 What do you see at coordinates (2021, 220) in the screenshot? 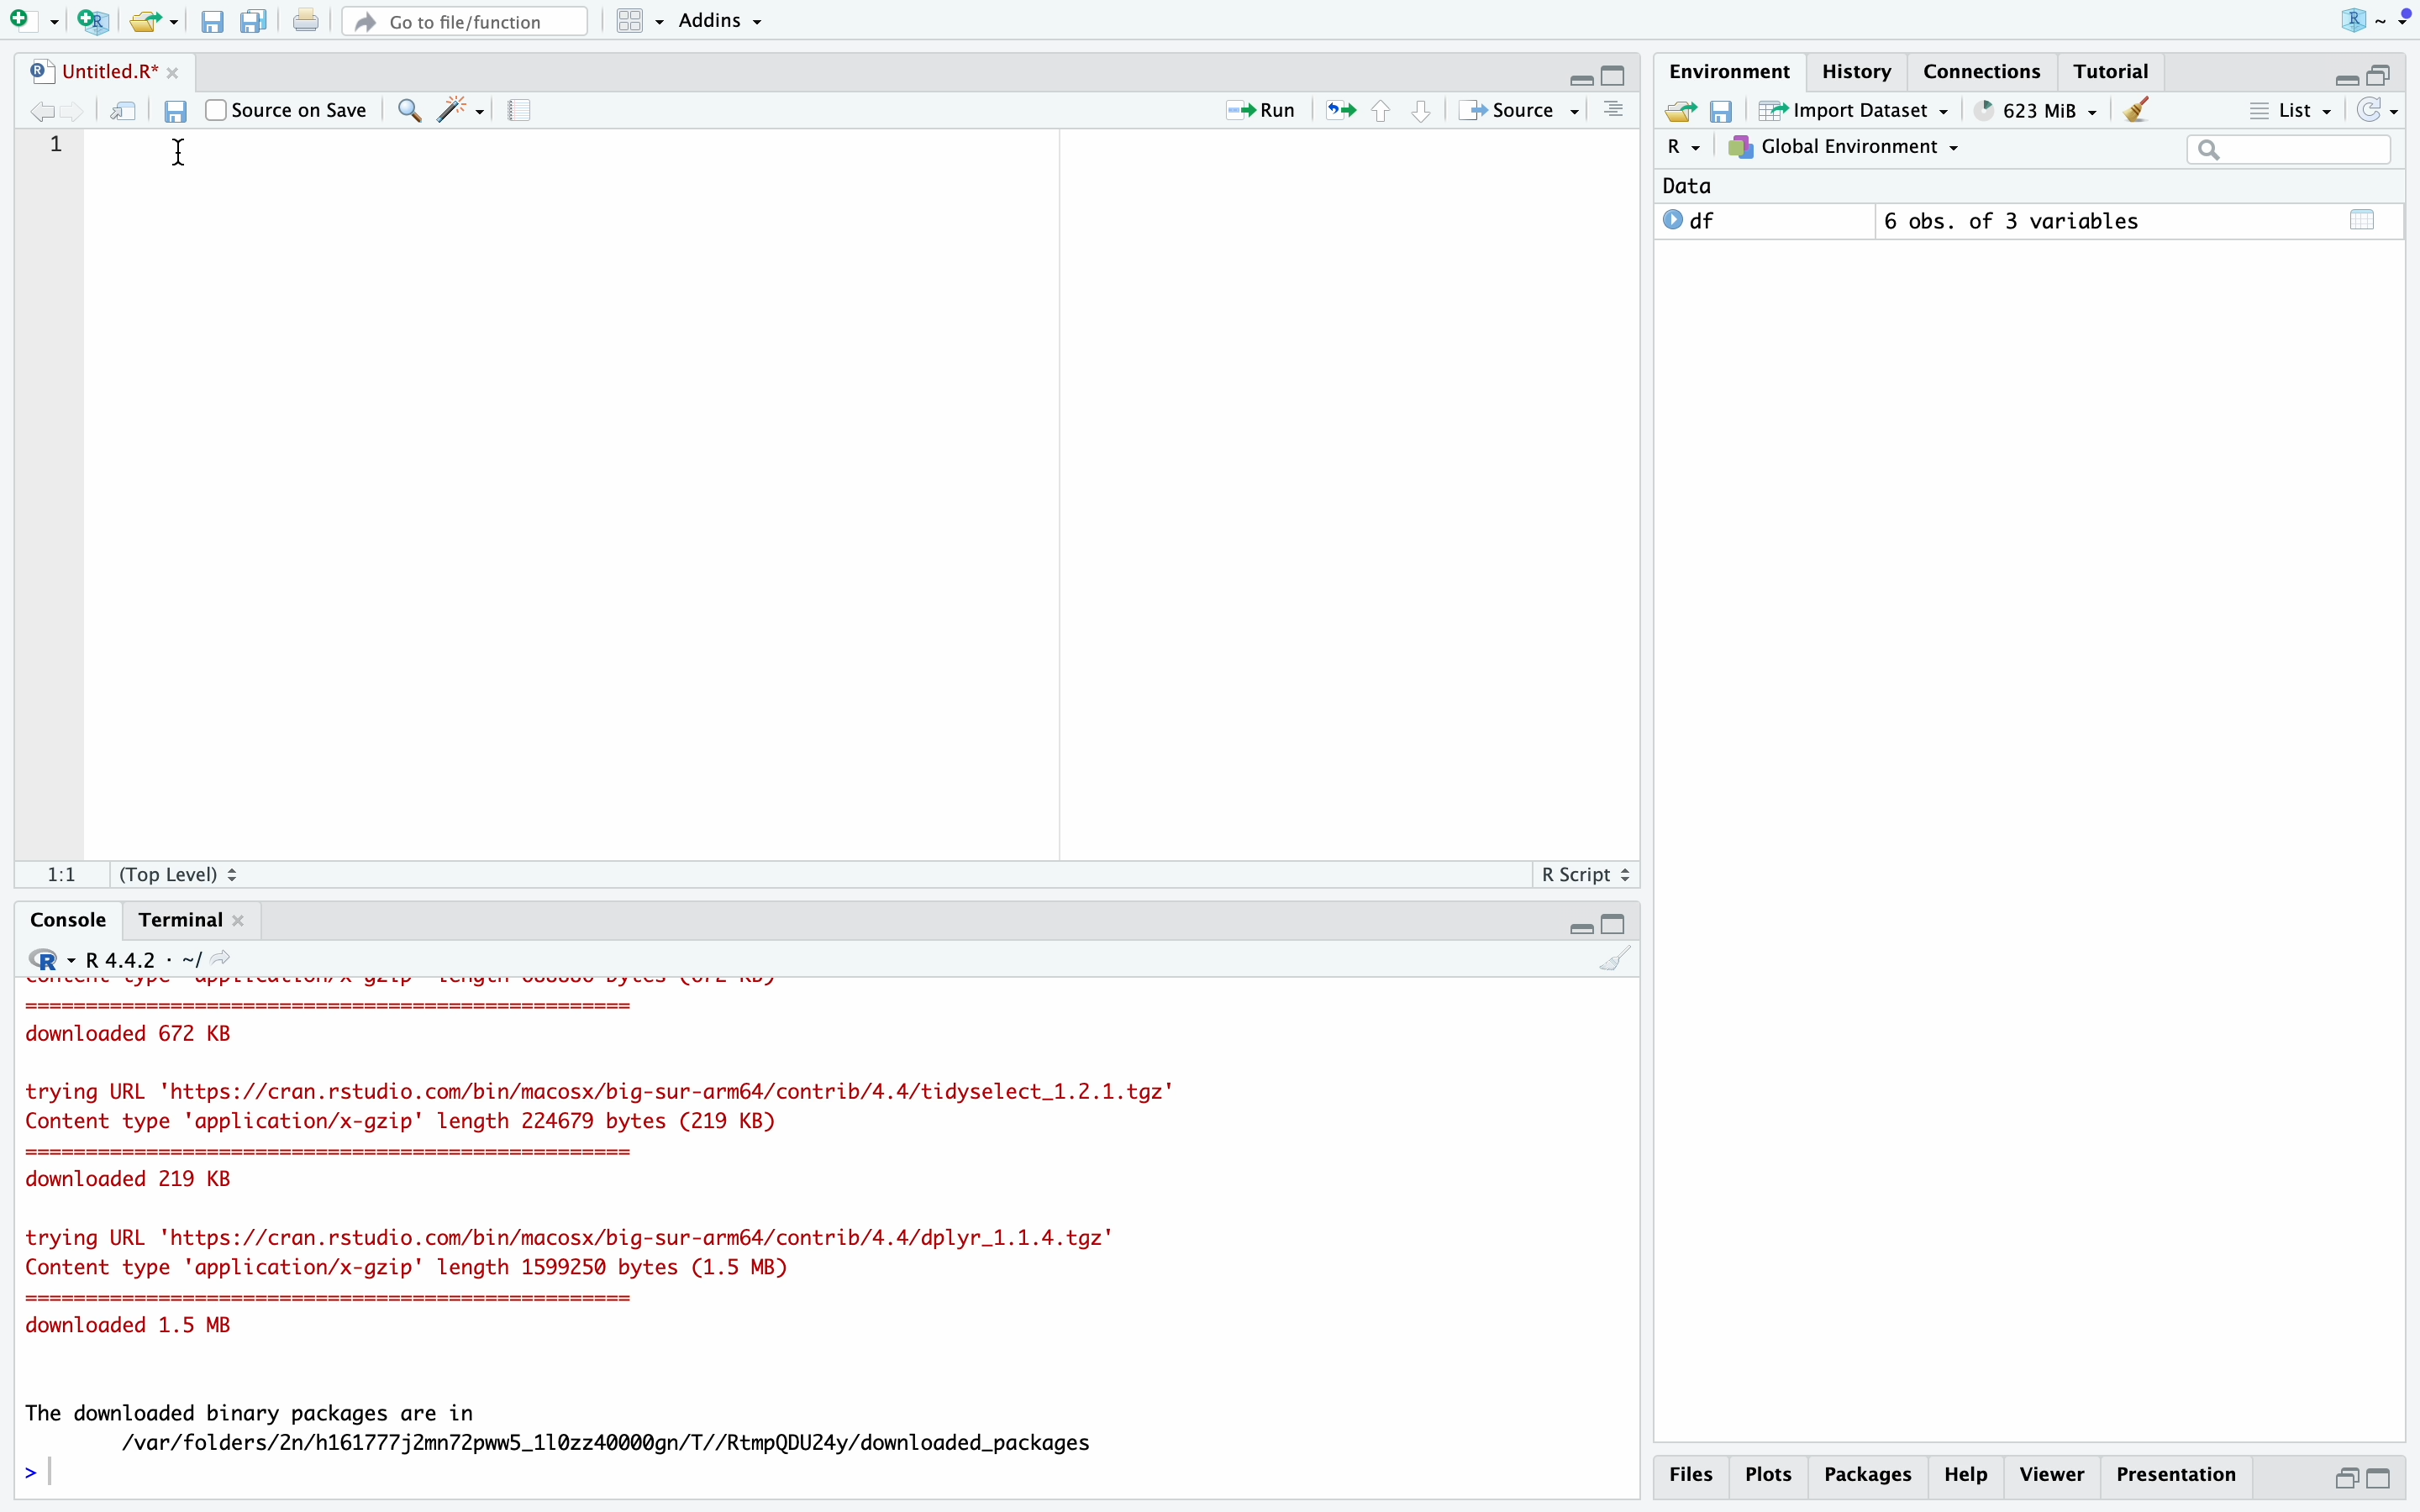
I see `6 obs. of 3 variables` at bounding box center [2021, 220].